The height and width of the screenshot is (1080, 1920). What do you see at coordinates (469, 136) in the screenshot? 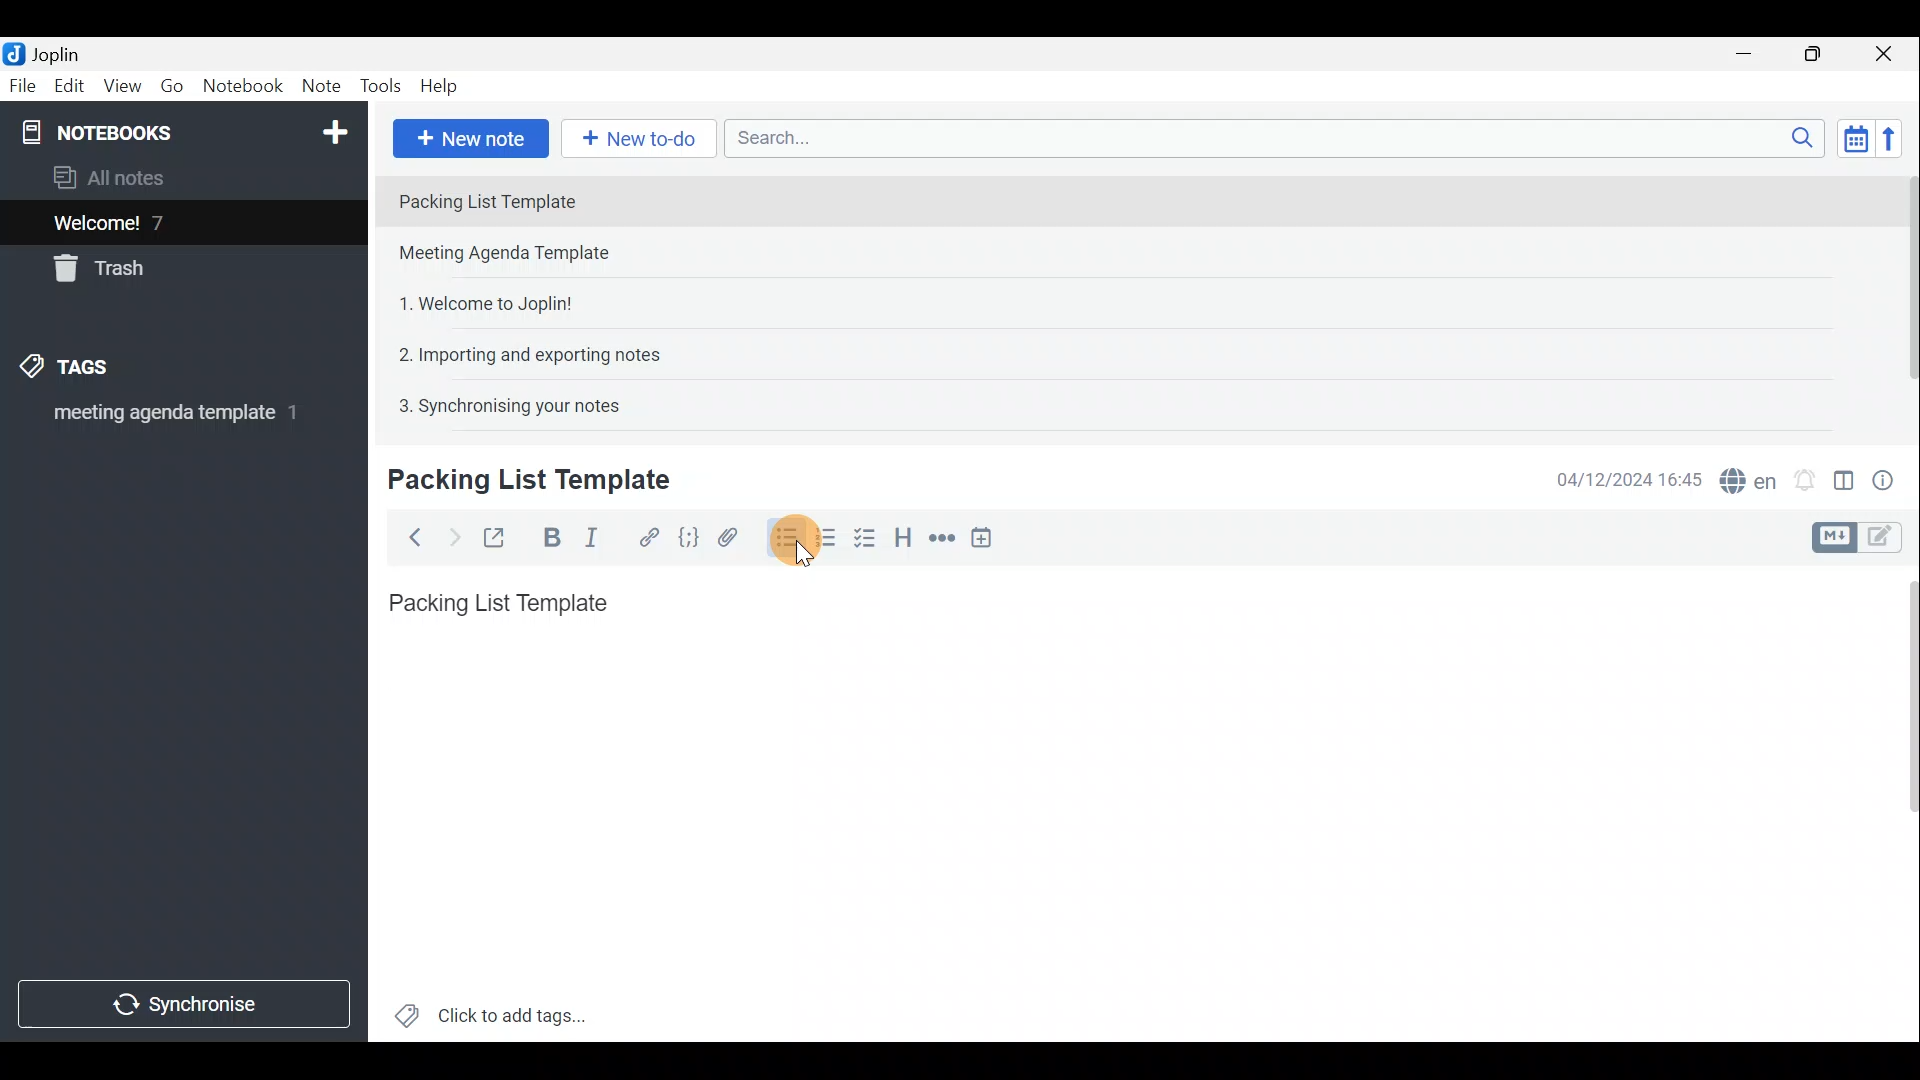
I see `New note` at bounding box center [469, 136].